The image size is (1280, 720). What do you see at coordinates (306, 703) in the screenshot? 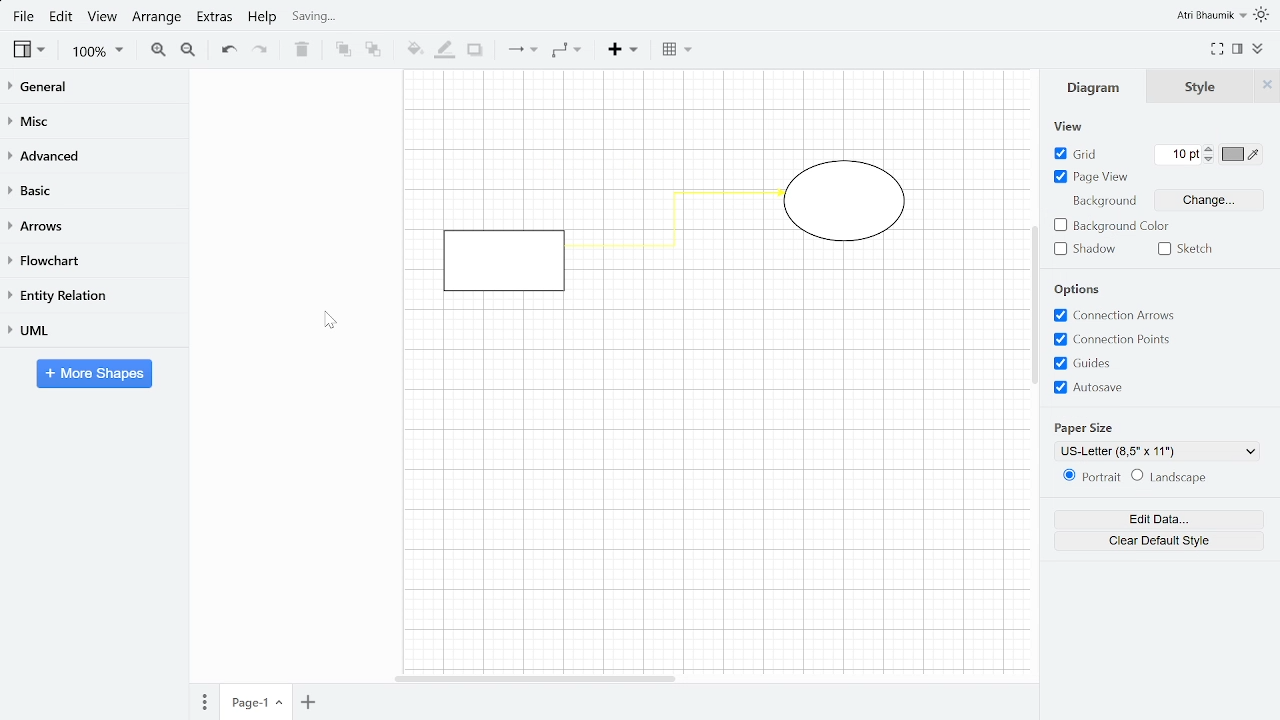
I see `Current page` at bounding box center [306, 703].